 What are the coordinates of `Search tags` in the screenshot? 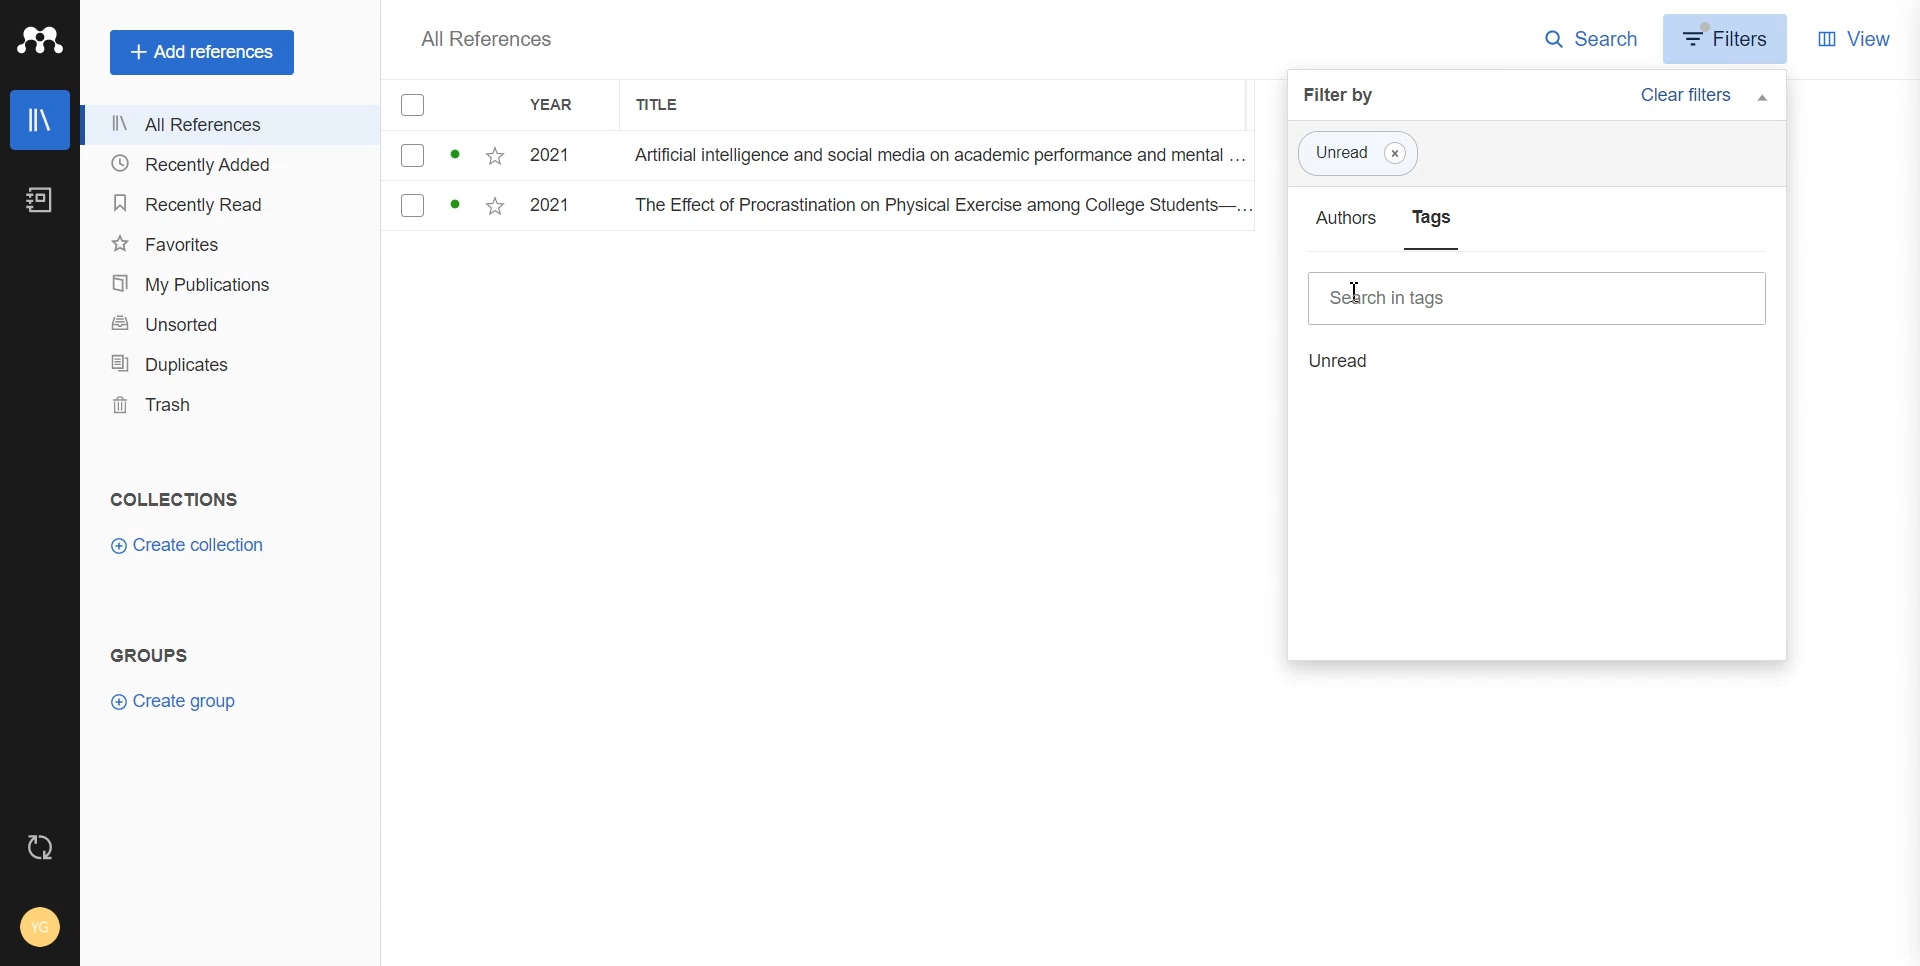 It's located at (1538, 297).